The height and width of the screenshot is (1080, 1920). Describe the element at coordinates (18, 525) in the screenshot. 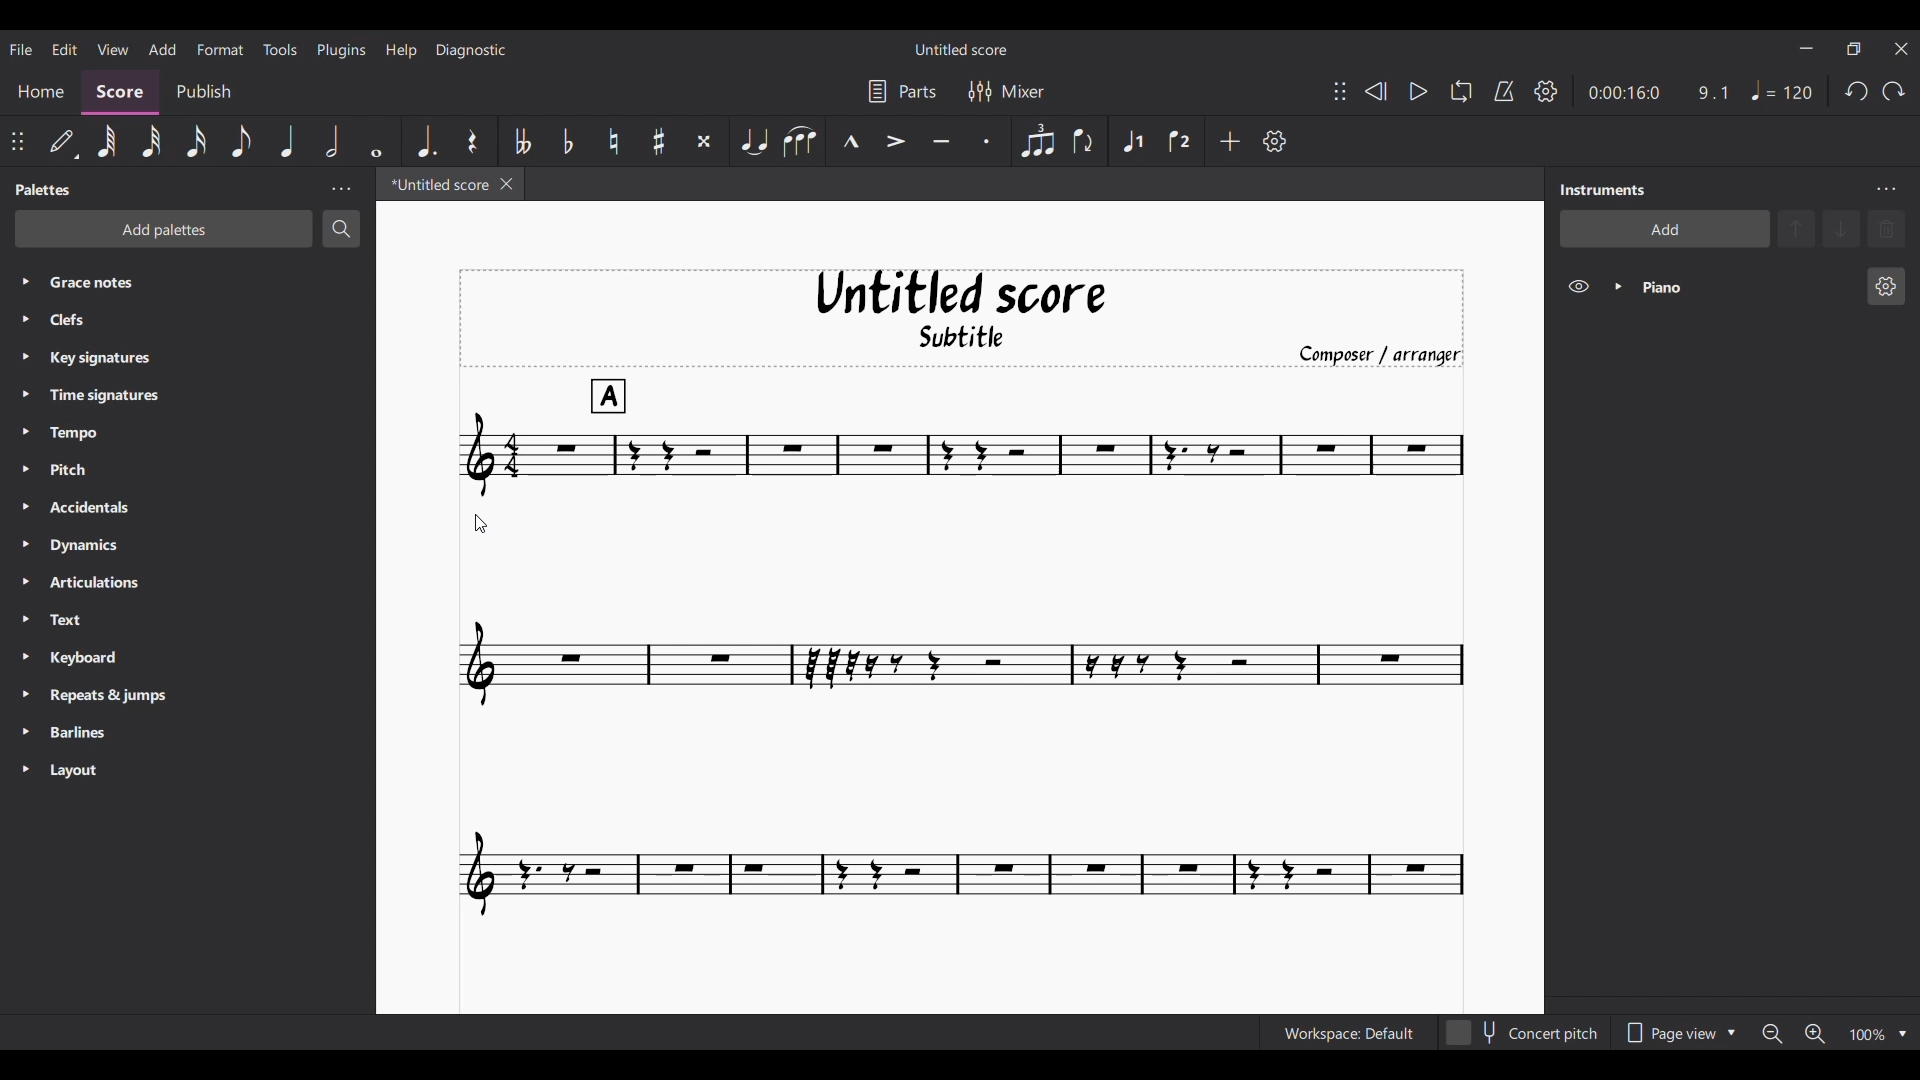

I see `Expand respective palette` at that location.